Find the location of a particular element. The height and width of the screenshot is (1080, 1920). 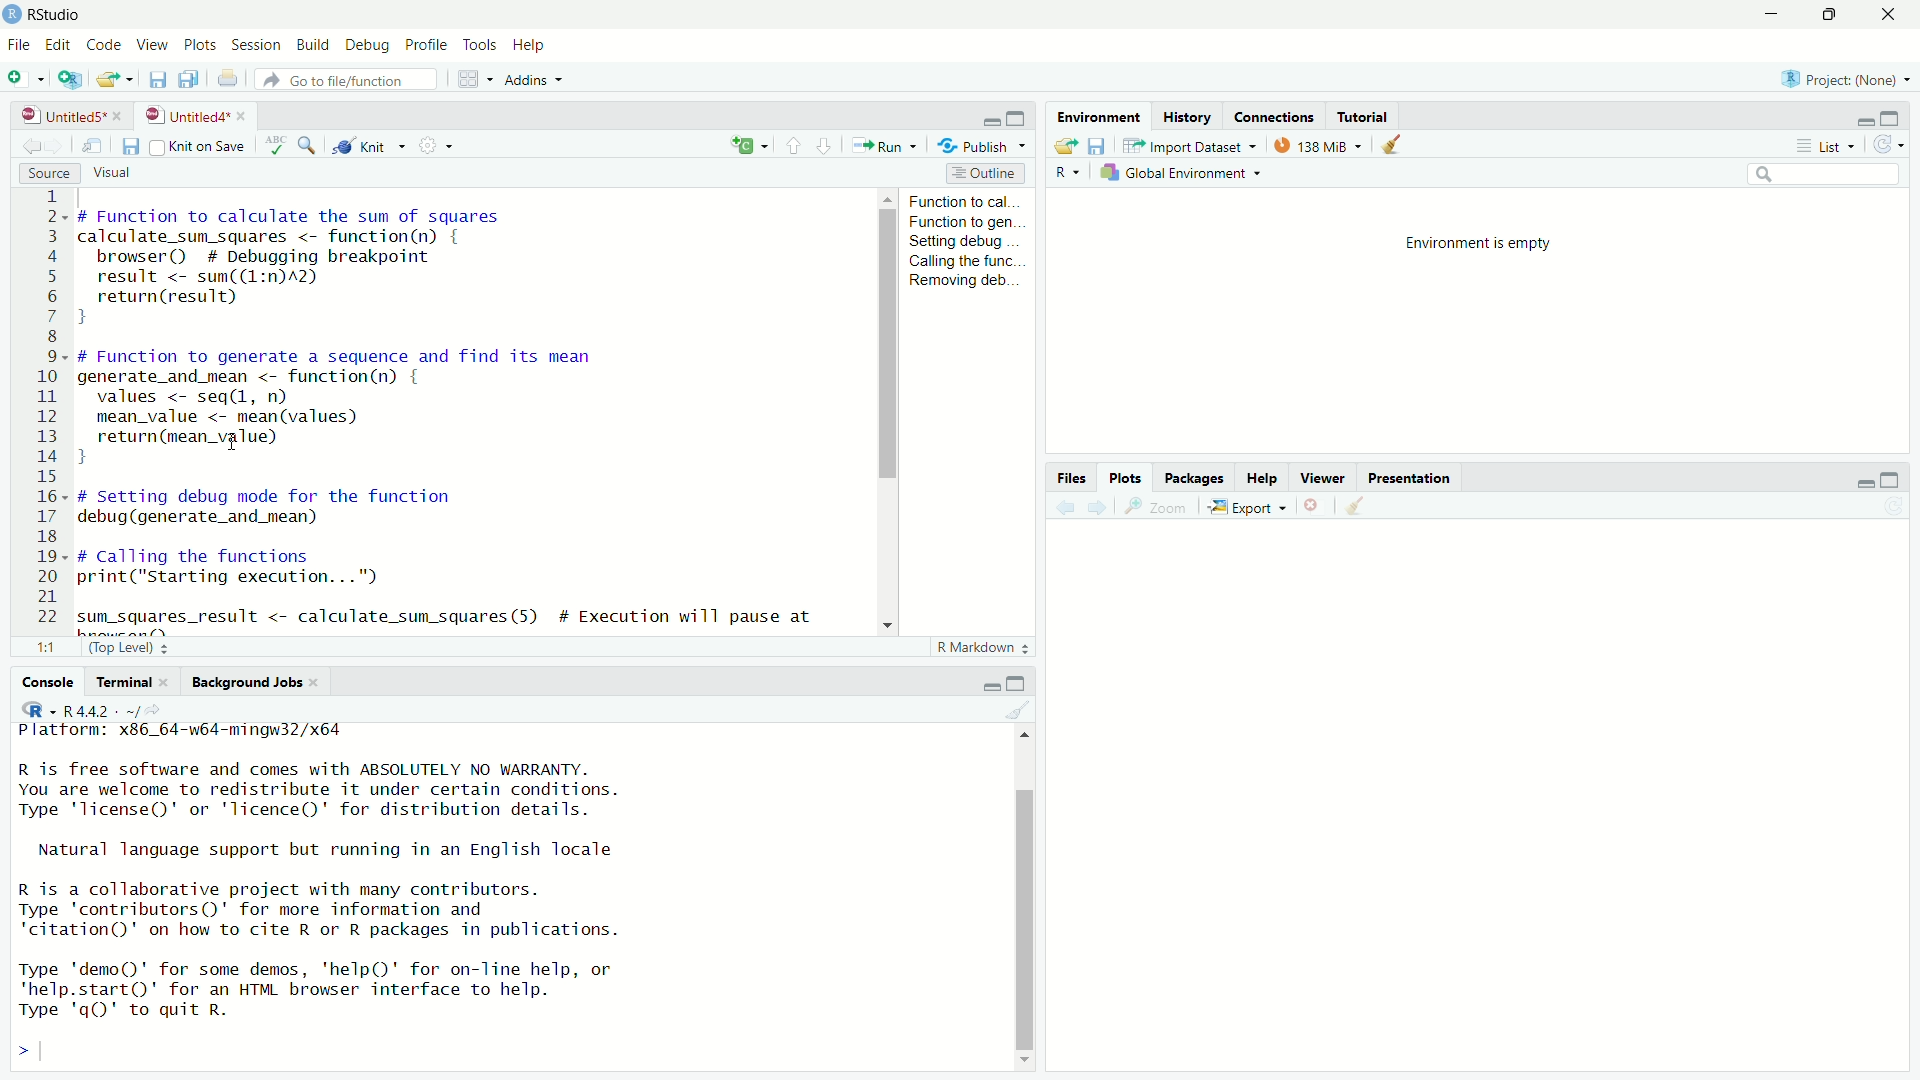

minimize is located at coordinates (983, 681).